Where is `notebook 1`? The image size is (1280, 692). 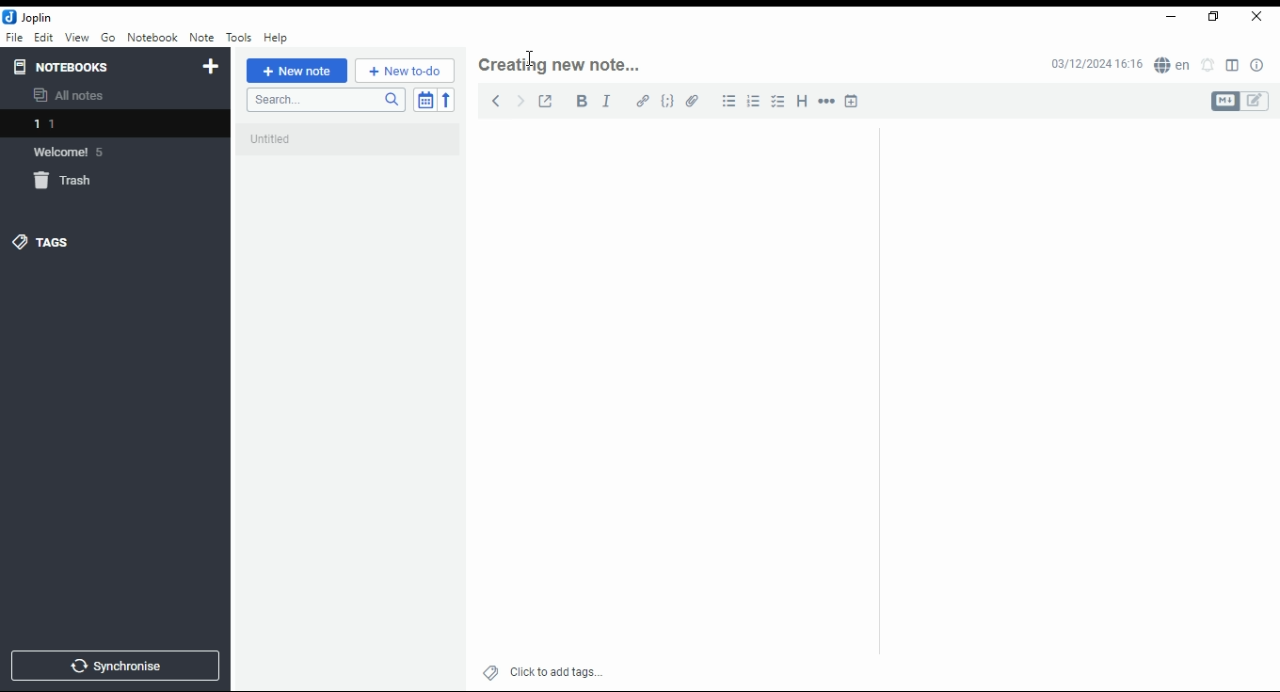 notebook 1 is located at coordinates (73, 126).